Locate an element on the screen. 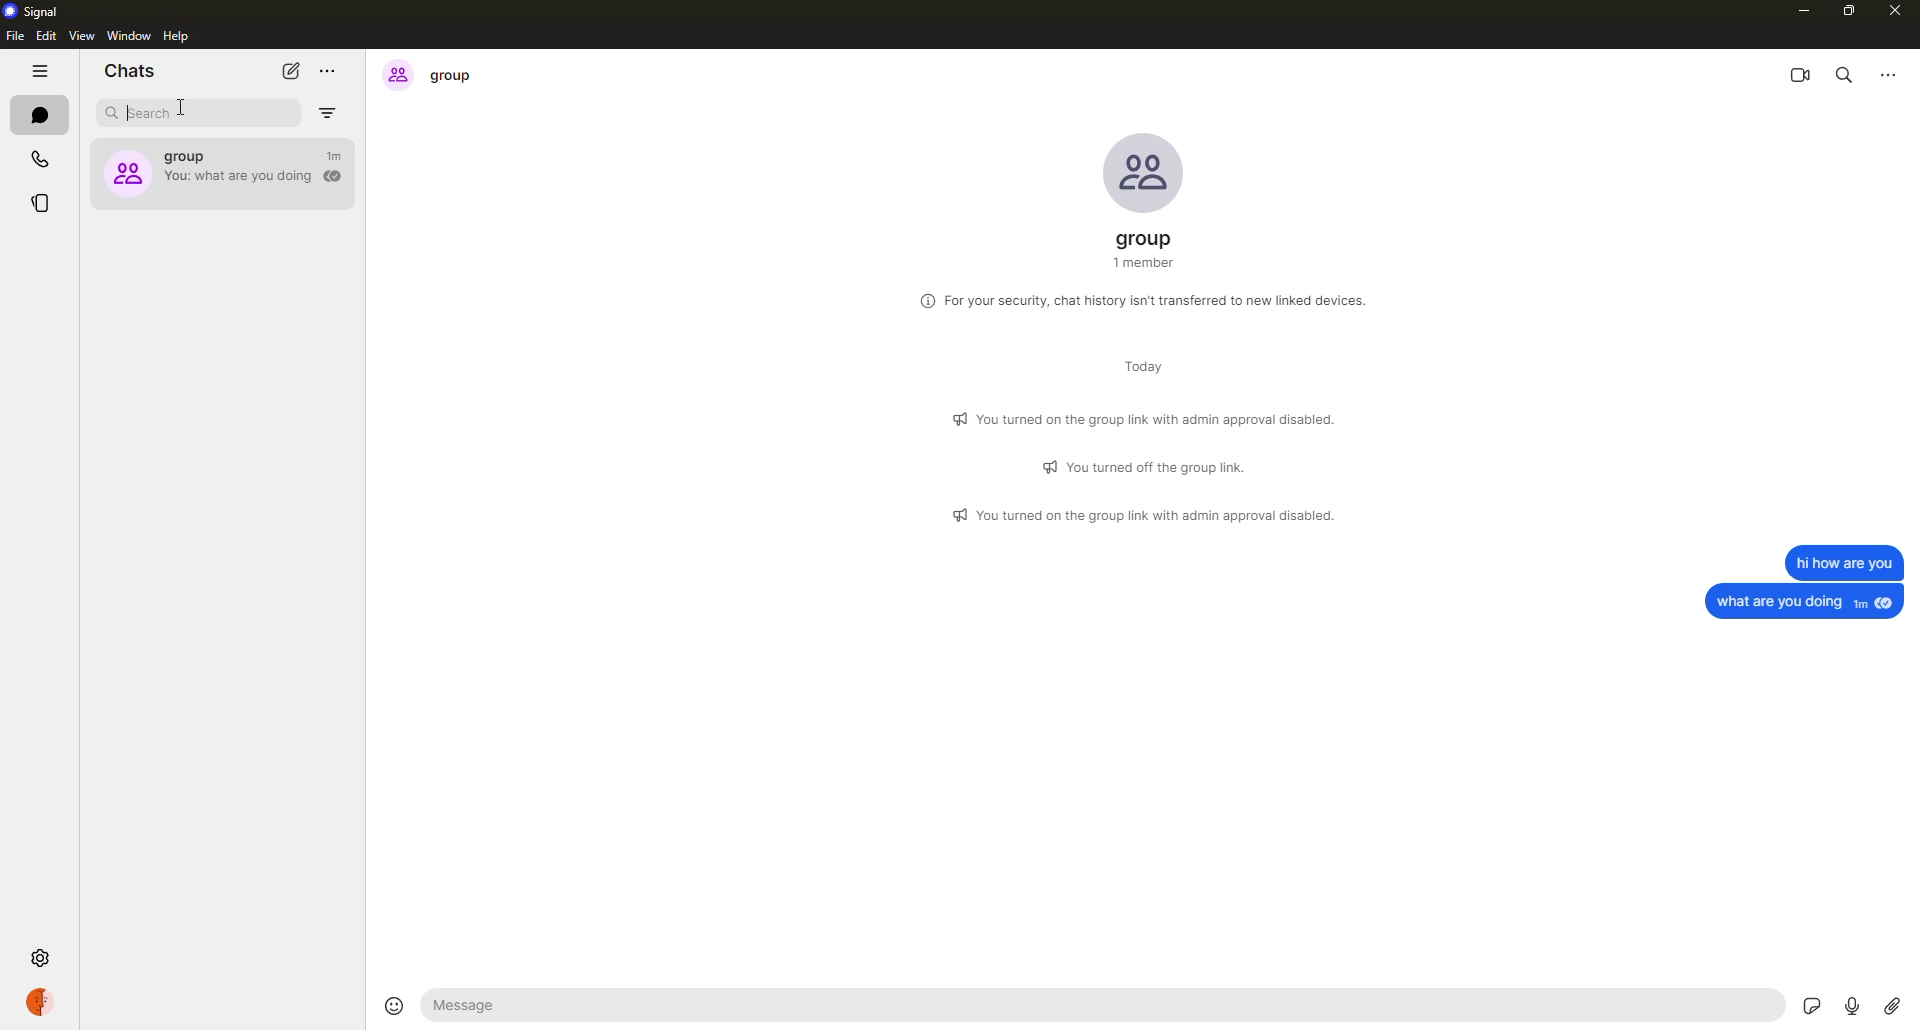  edit is located at coordinates (46, 36).